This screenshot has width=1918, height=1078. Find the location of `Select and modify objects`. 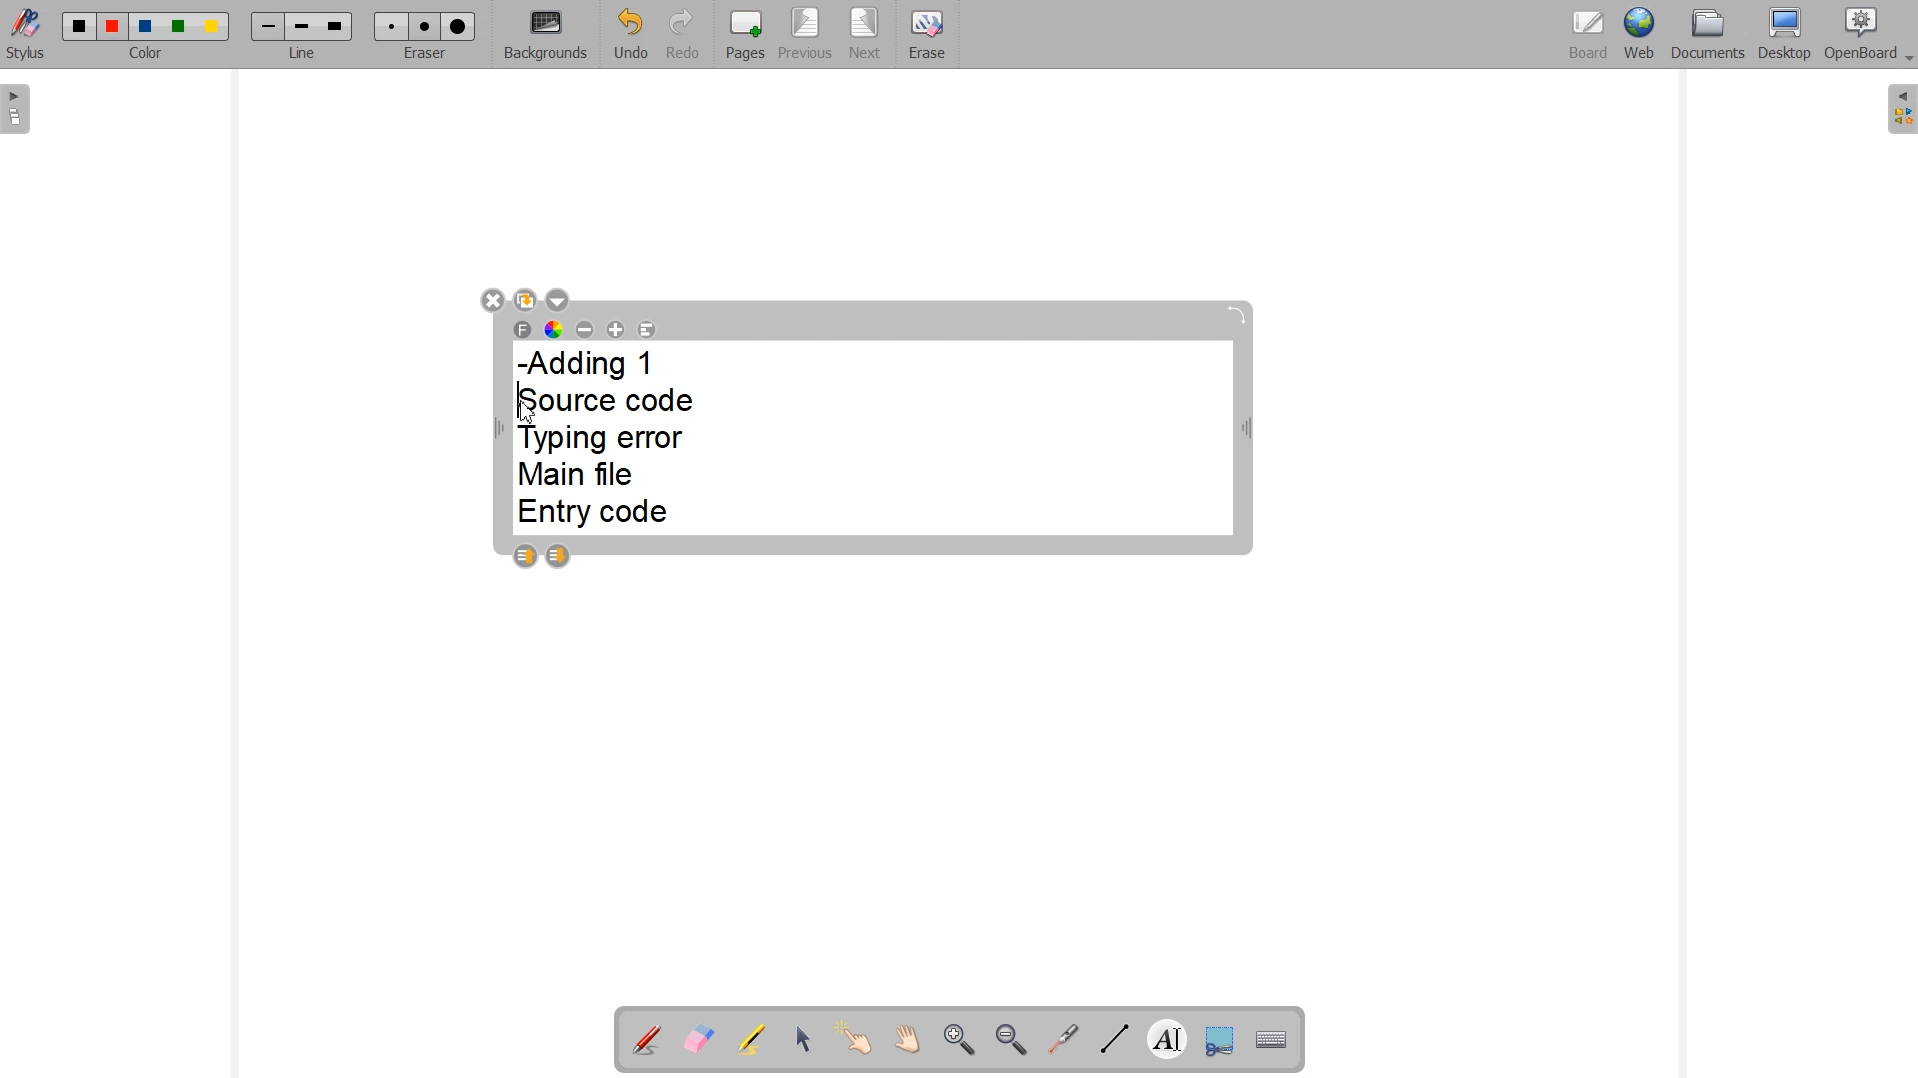

Select and modify objects is located at coordinates (803, 1039).